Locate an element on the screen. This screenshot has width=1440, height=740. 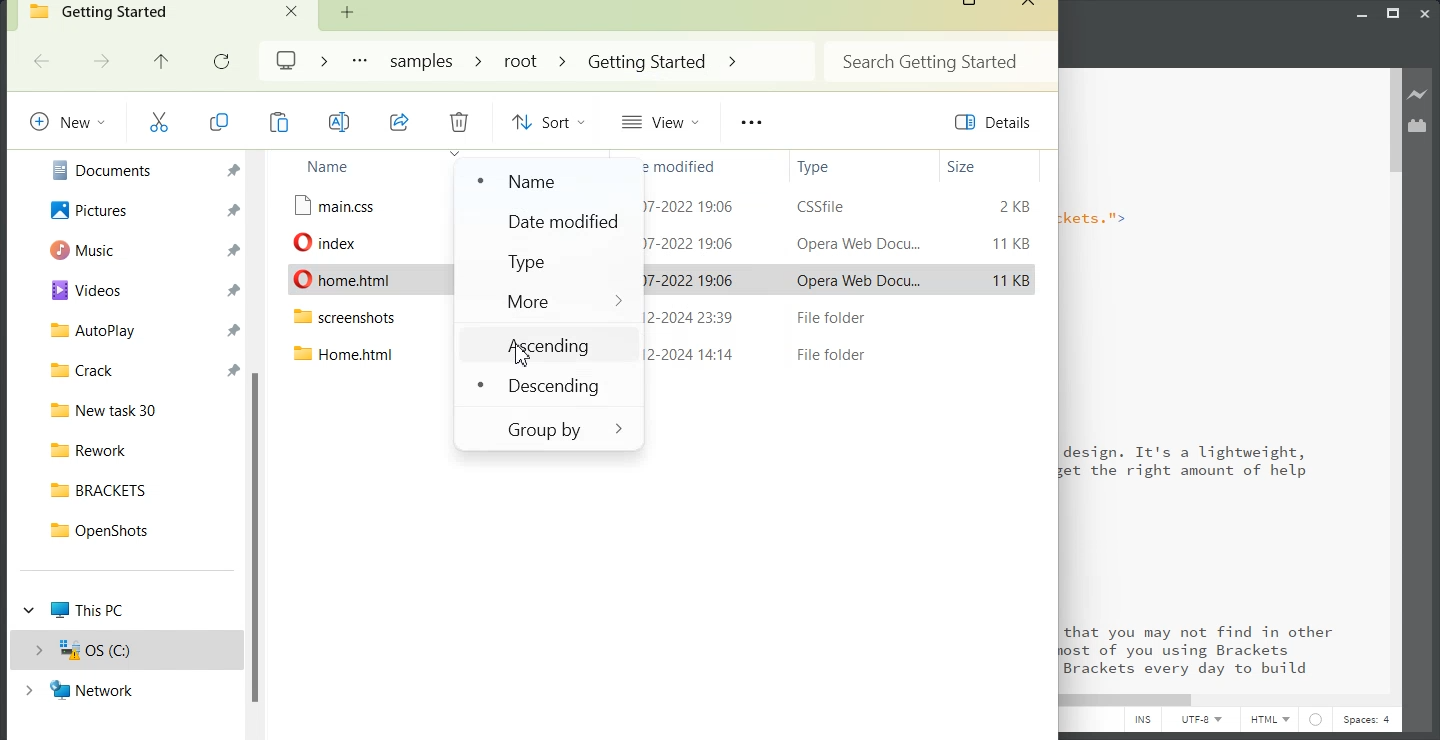
Live preview is located at coordinates (1419, 94).